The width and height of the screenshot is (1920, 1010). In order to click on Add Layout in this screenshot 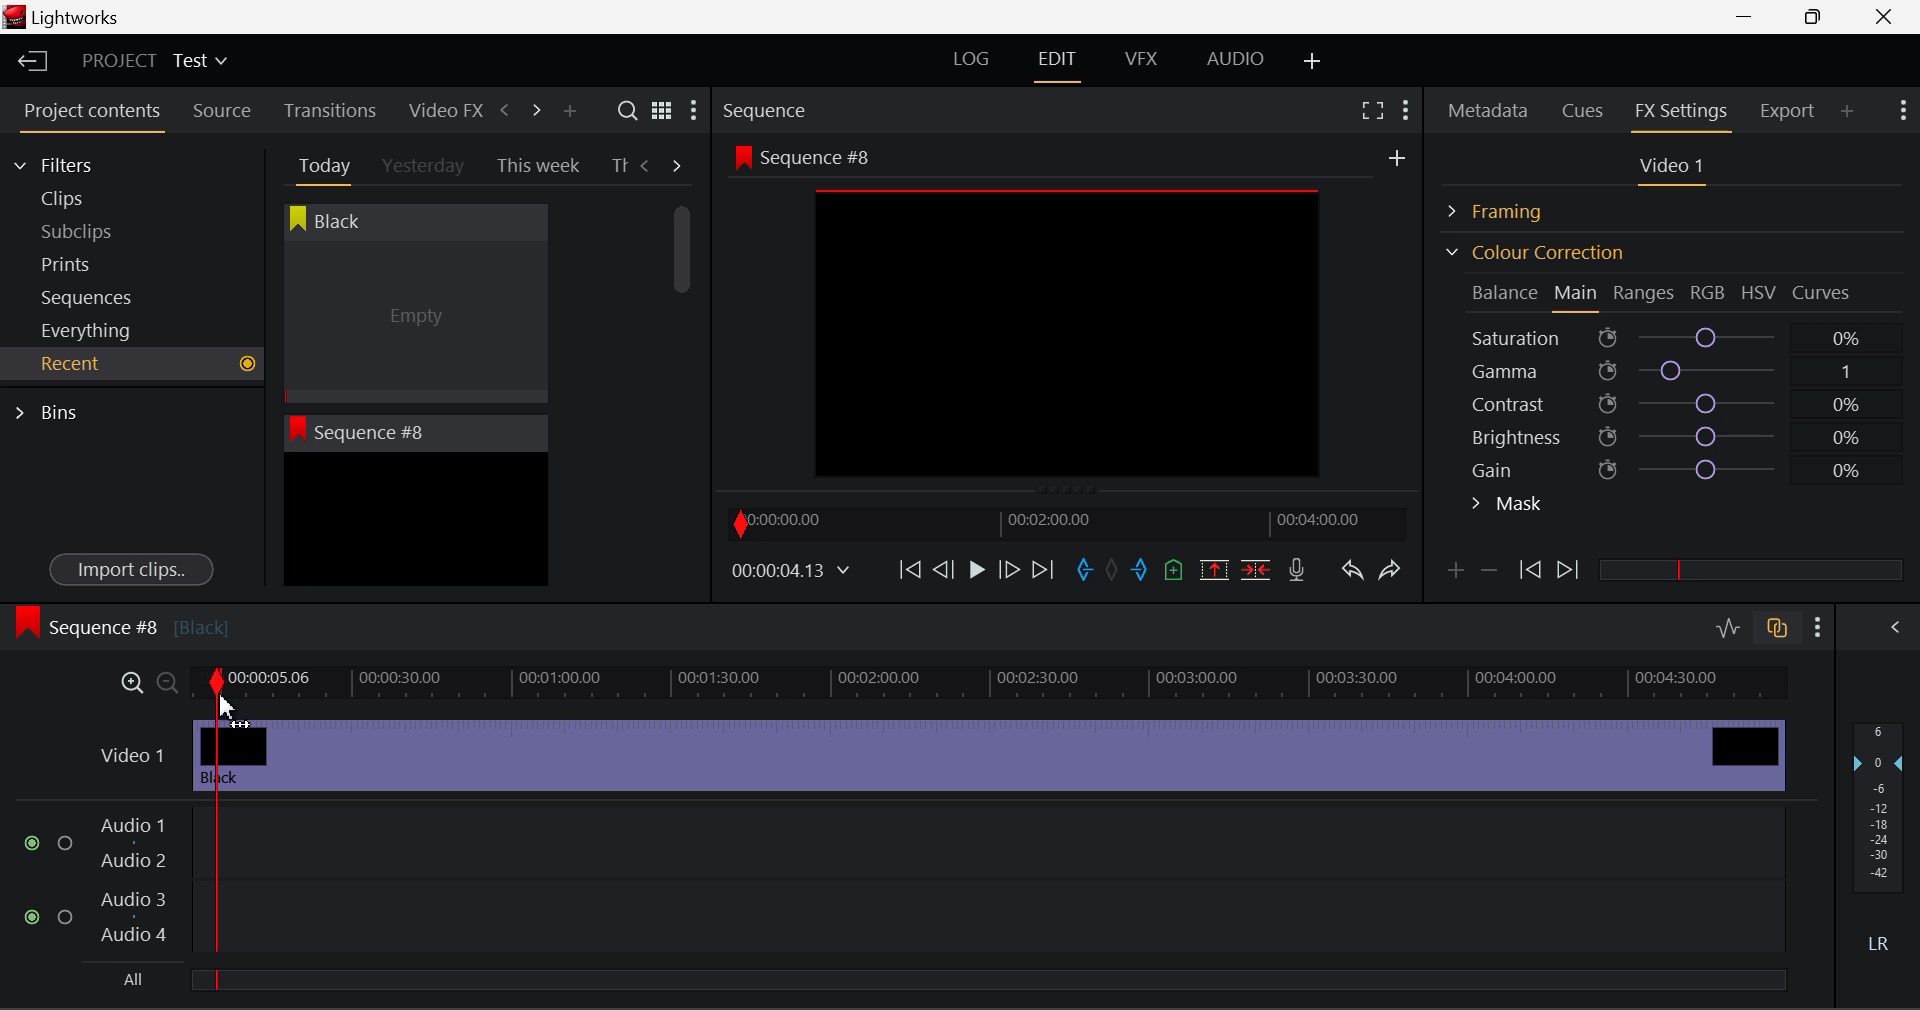, I will do `click(1313, 62)`.